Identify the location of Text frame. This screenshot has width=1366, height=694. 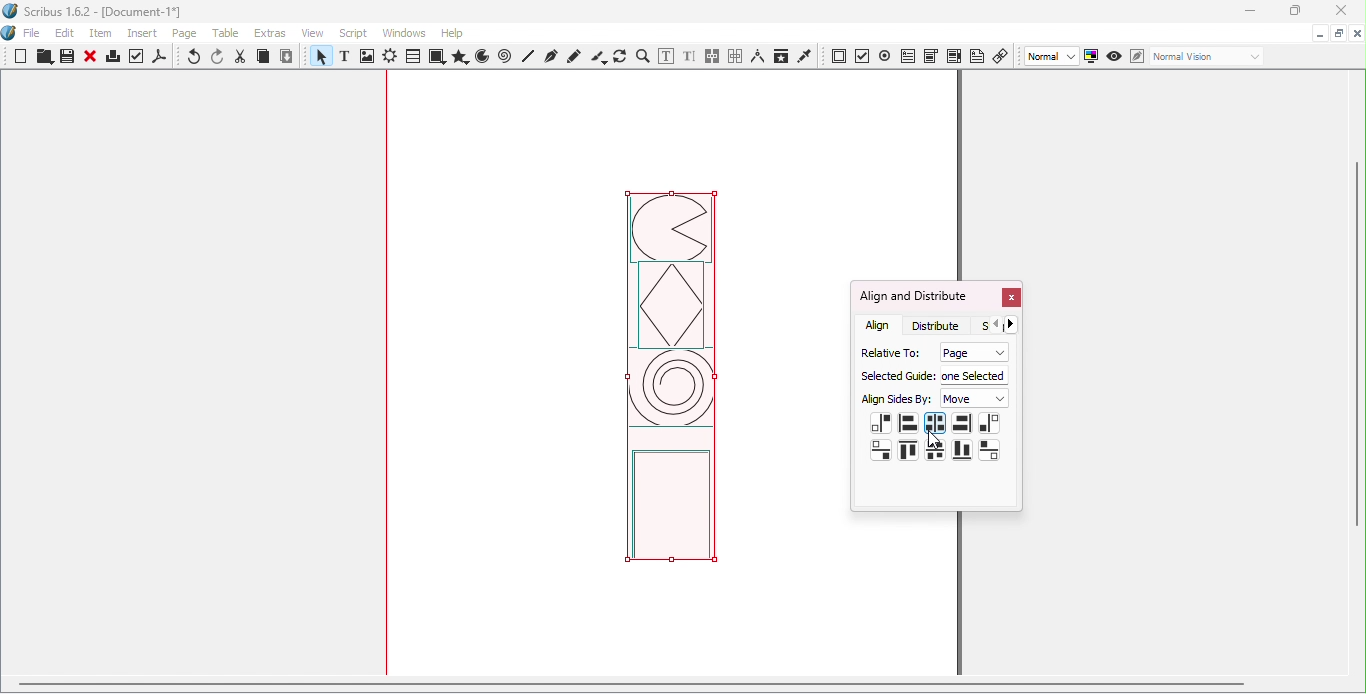
(348, 58).